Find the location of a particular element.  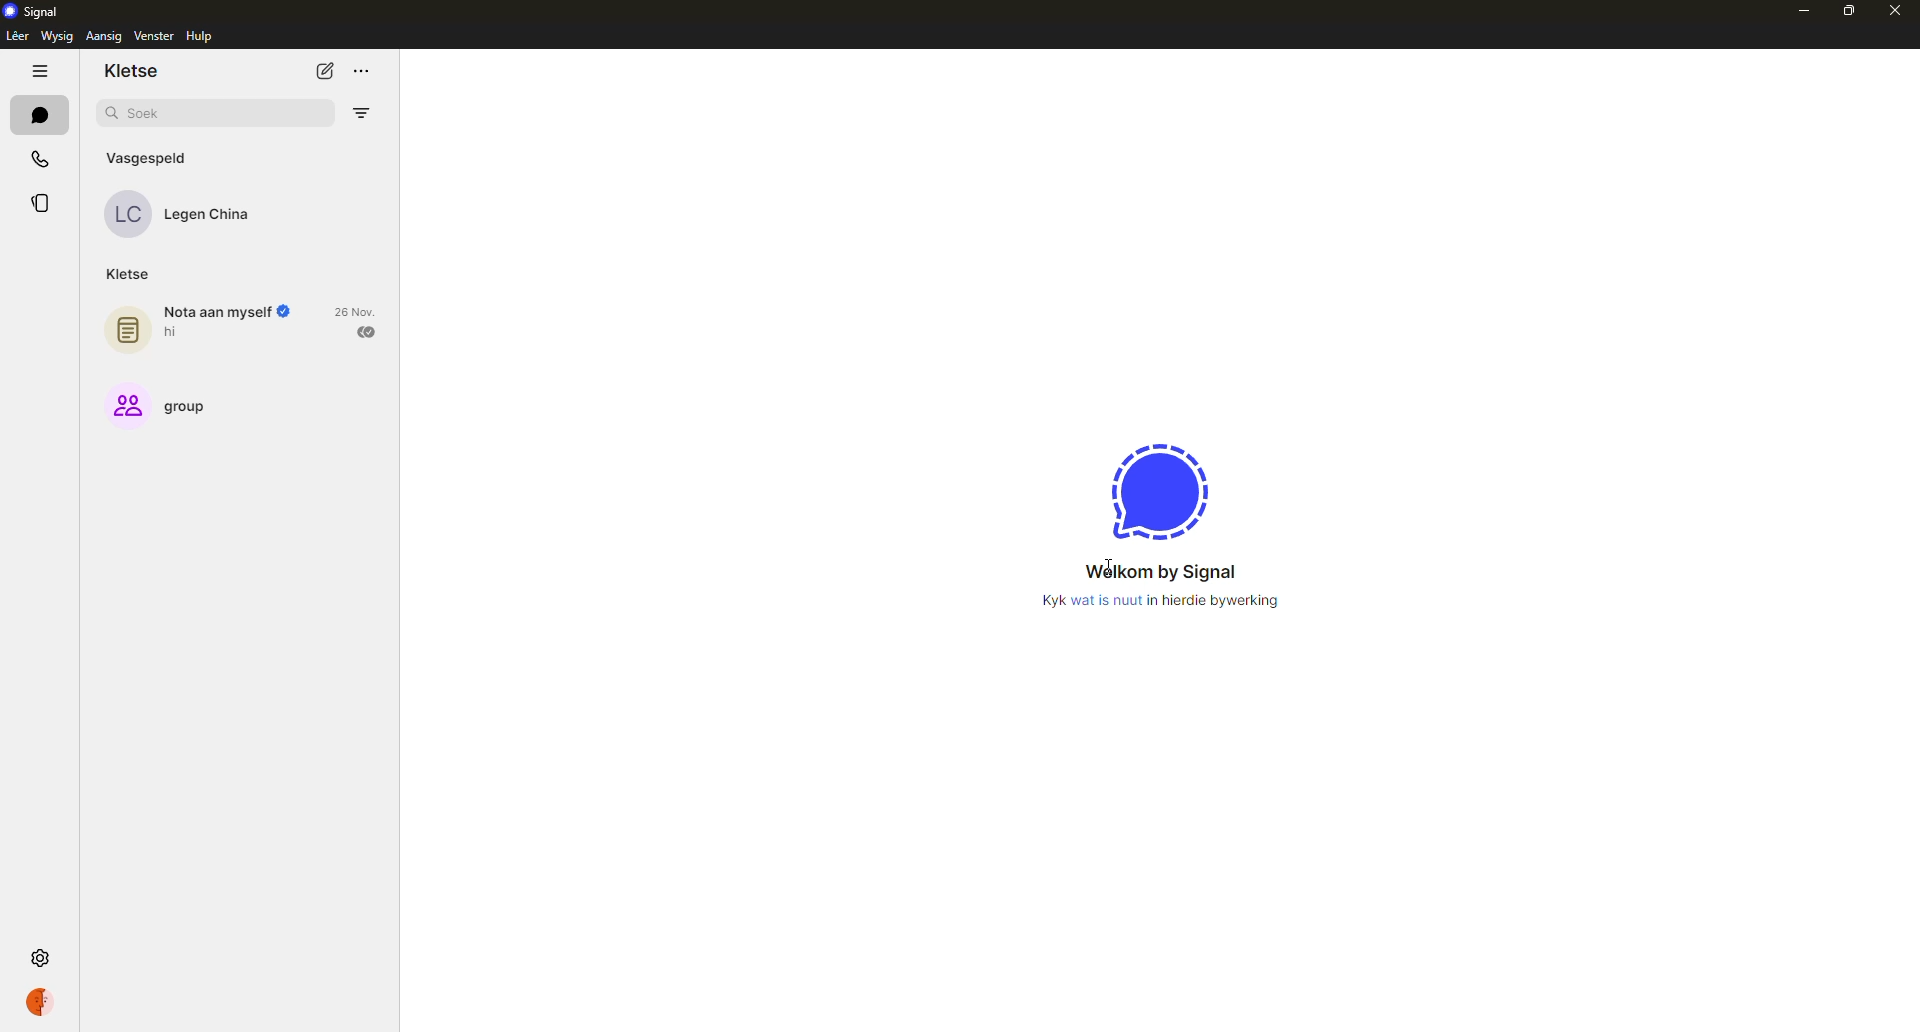

maximize is located at coordinates (1845, 11).